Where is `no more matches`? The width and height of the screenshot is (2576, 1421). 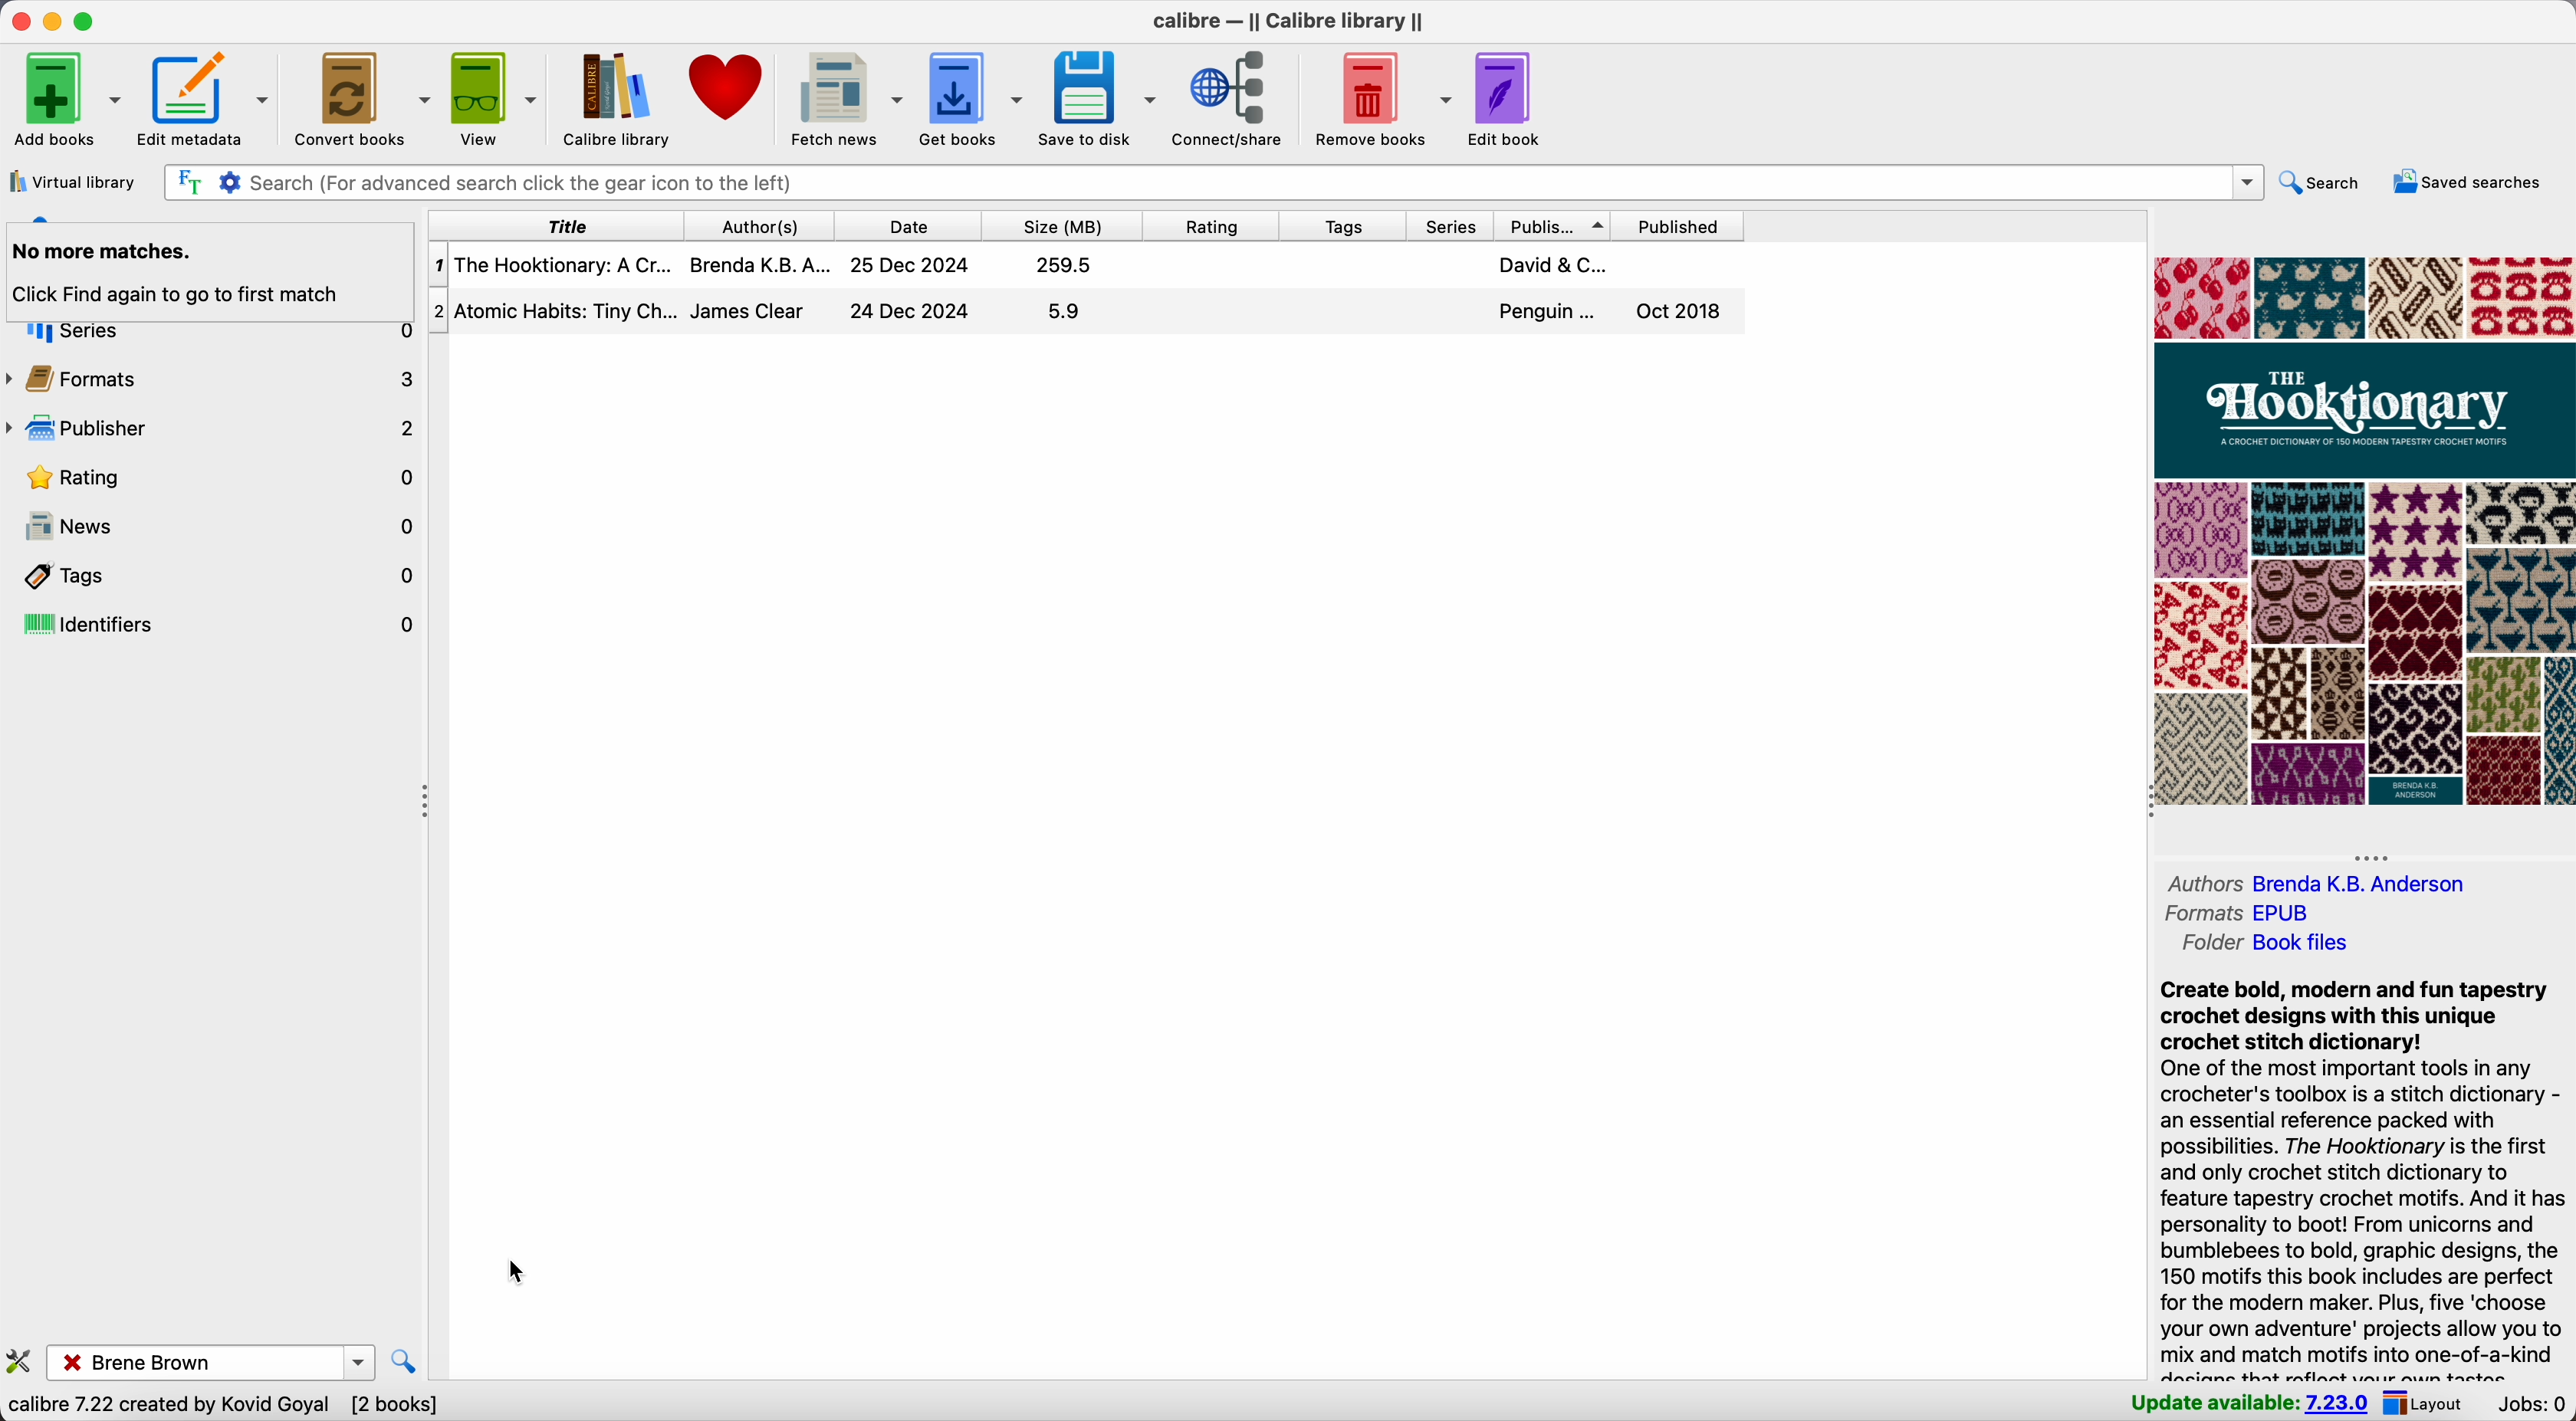 no more matches is located at coordinates (209, 255).